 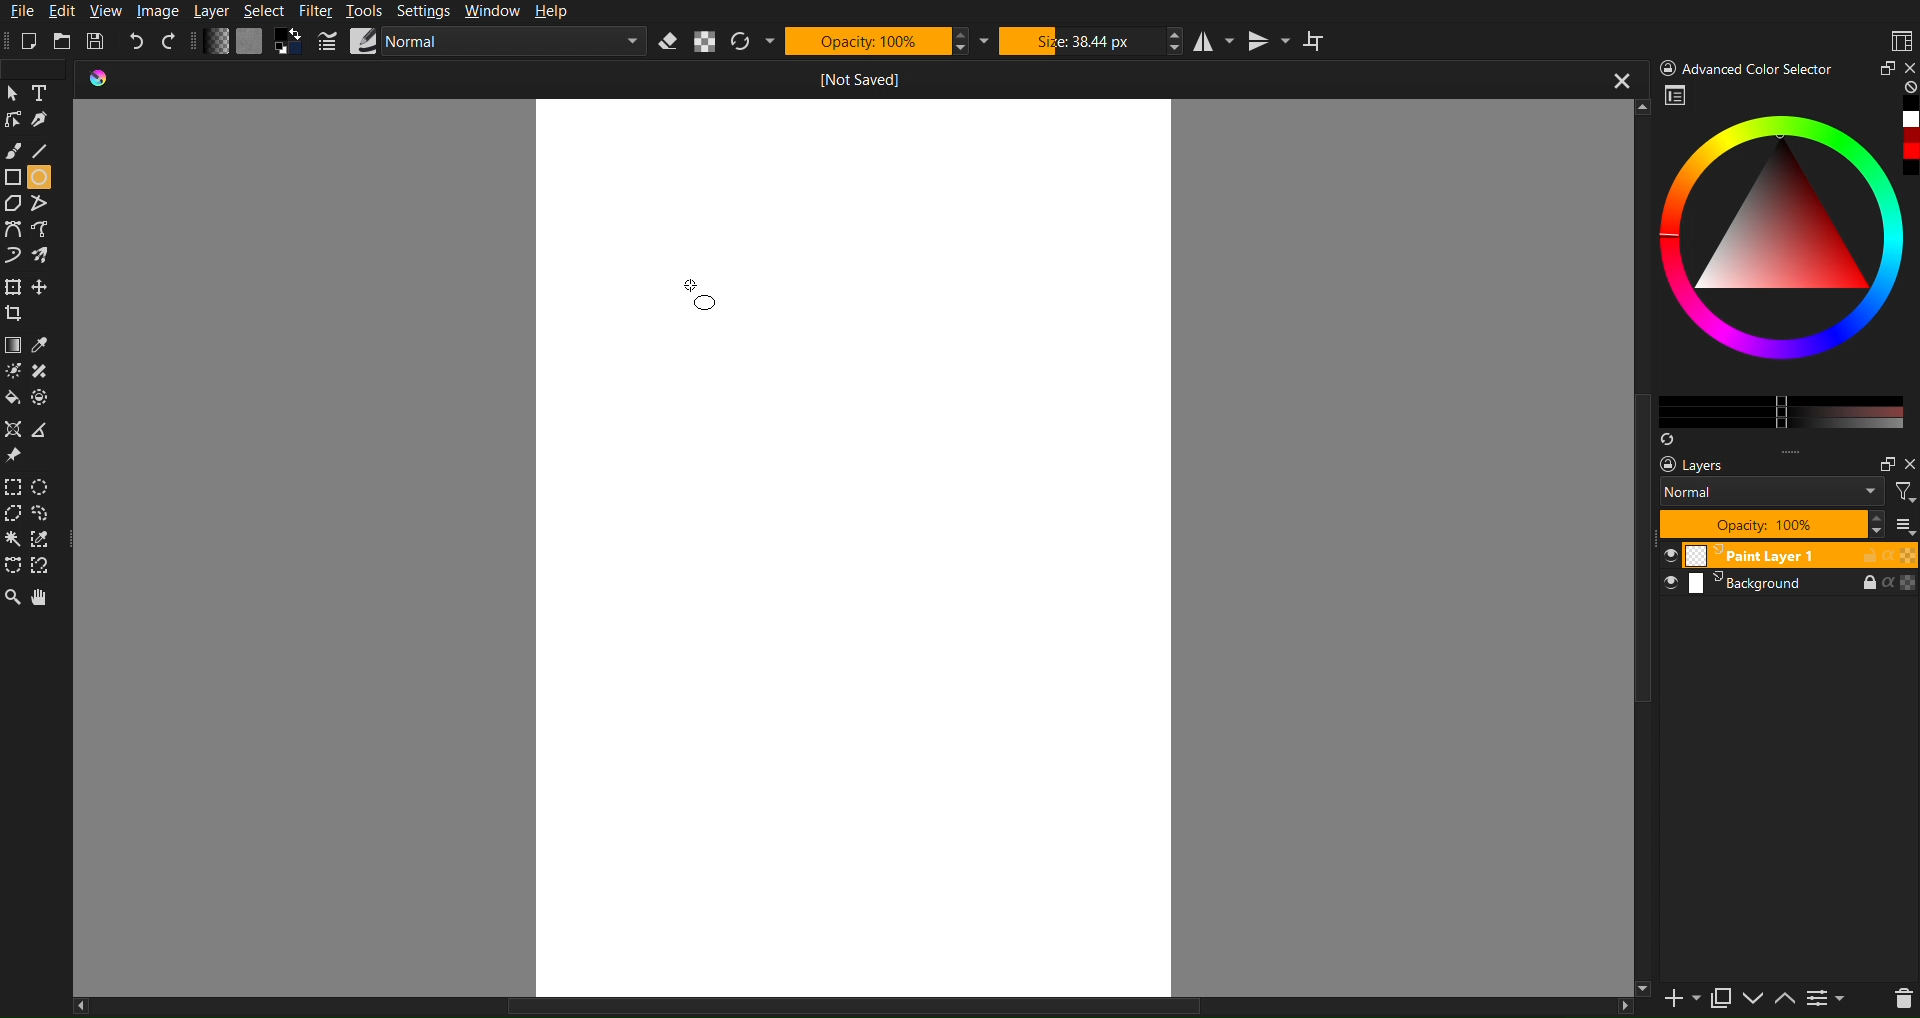 I want to click on Minimize, so click(x=1878, y=67).